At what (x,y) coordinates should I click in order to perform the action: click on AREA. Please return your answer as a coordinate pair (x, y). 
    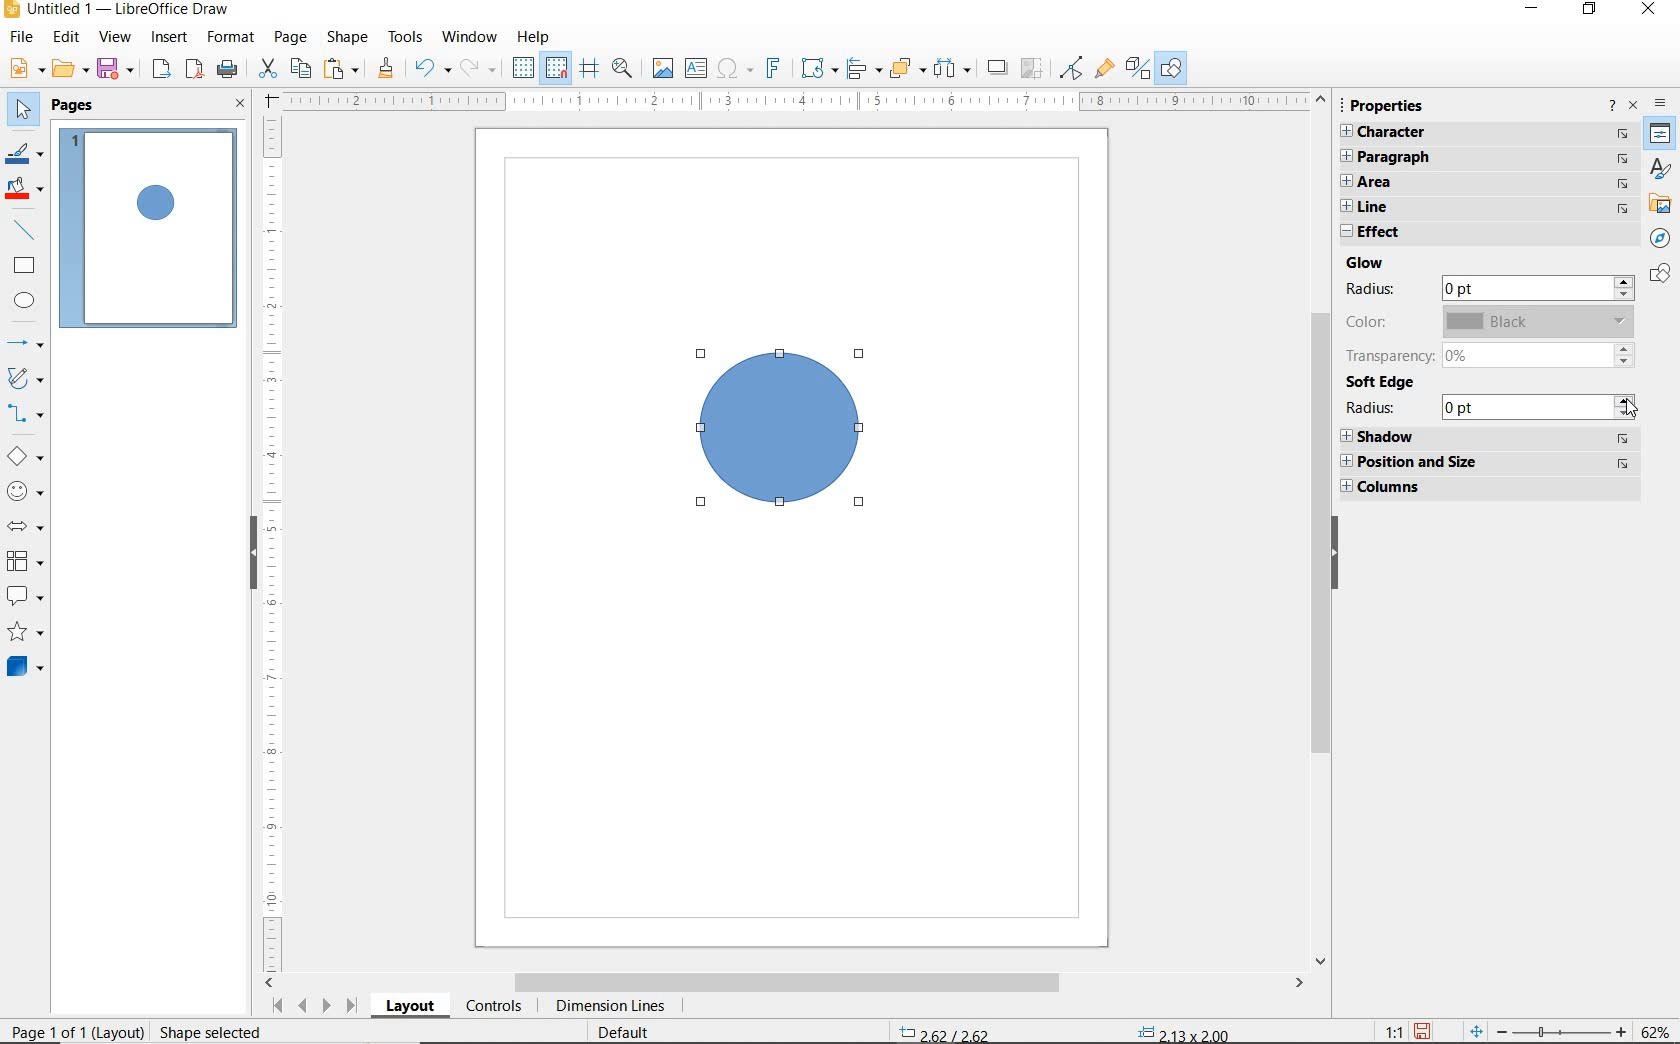
    Looking at the image, I should click on (1472, 183).